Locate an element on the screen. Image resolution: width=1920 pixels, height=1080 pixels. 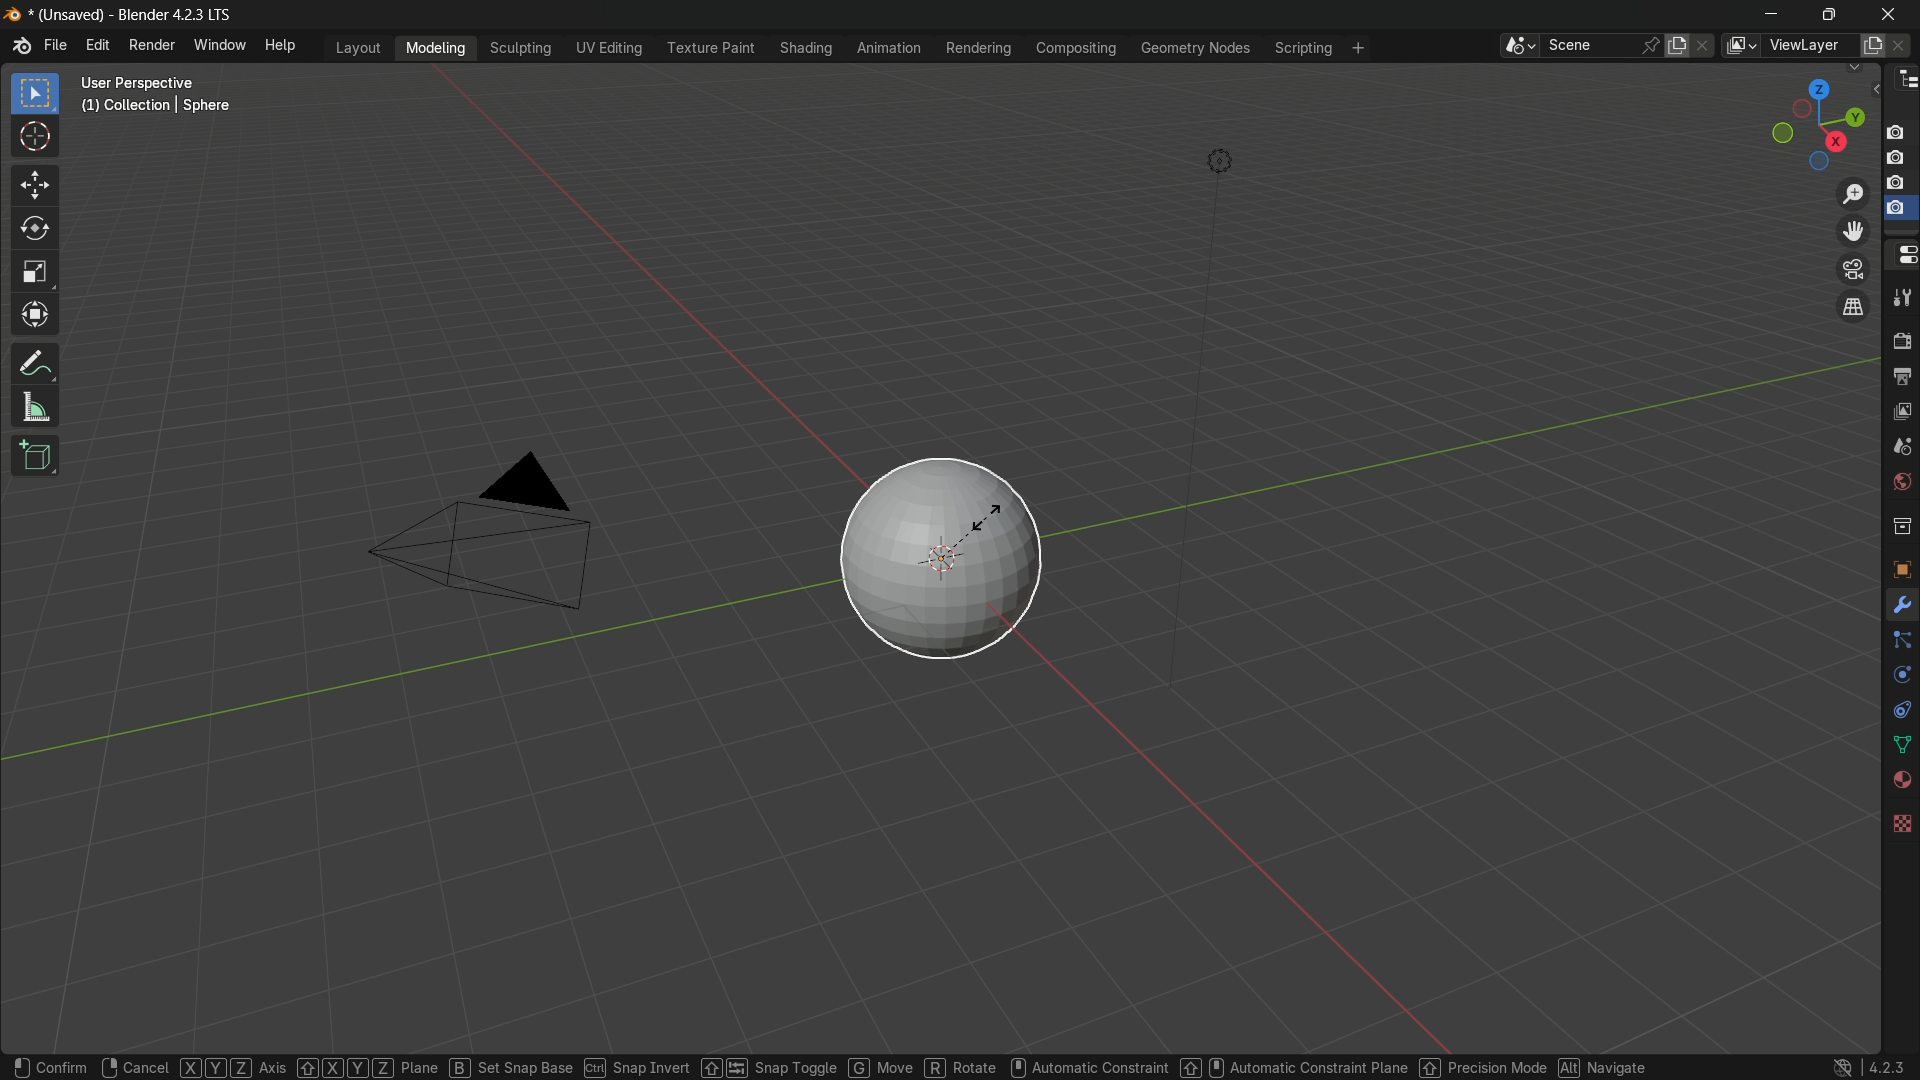
data is located at coordinates (1900, 743).